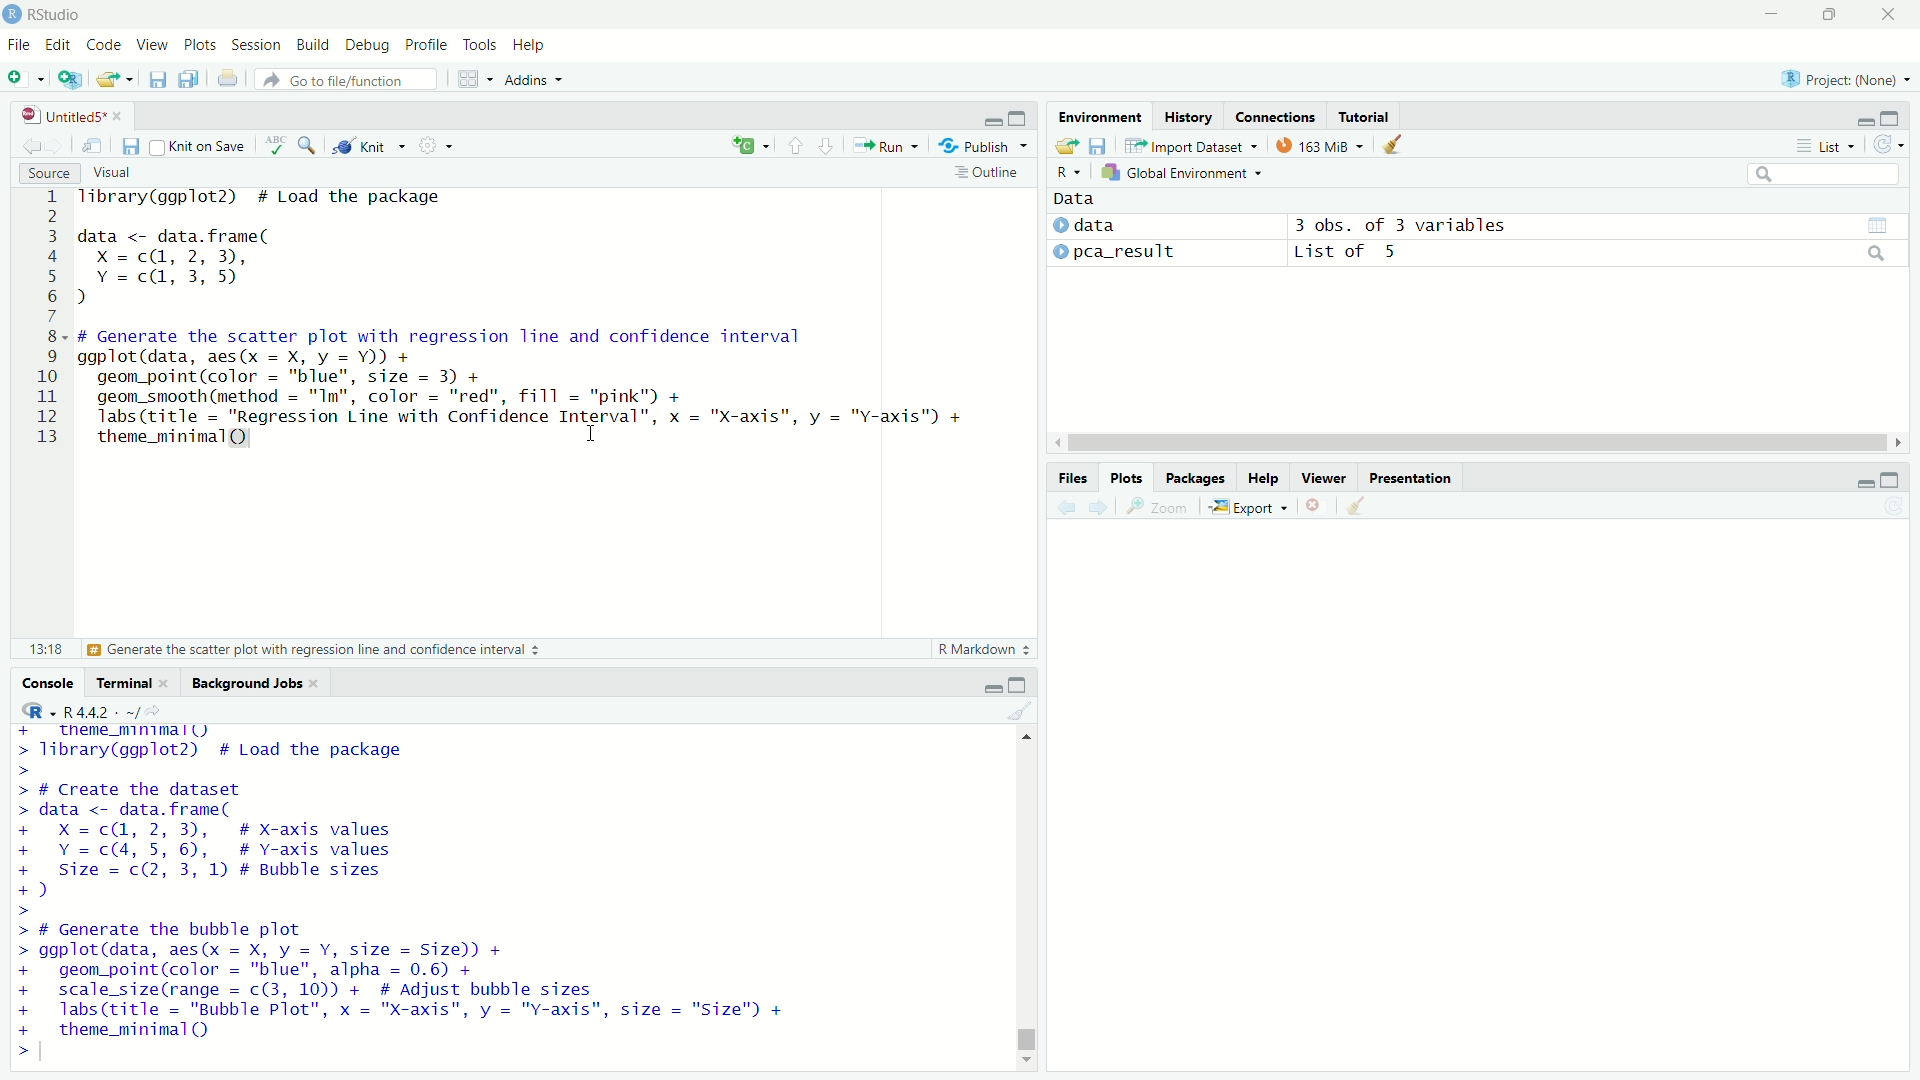 The width and height of the screenshot is (1920, 1080). I want to click on Session, so click(255, 45).